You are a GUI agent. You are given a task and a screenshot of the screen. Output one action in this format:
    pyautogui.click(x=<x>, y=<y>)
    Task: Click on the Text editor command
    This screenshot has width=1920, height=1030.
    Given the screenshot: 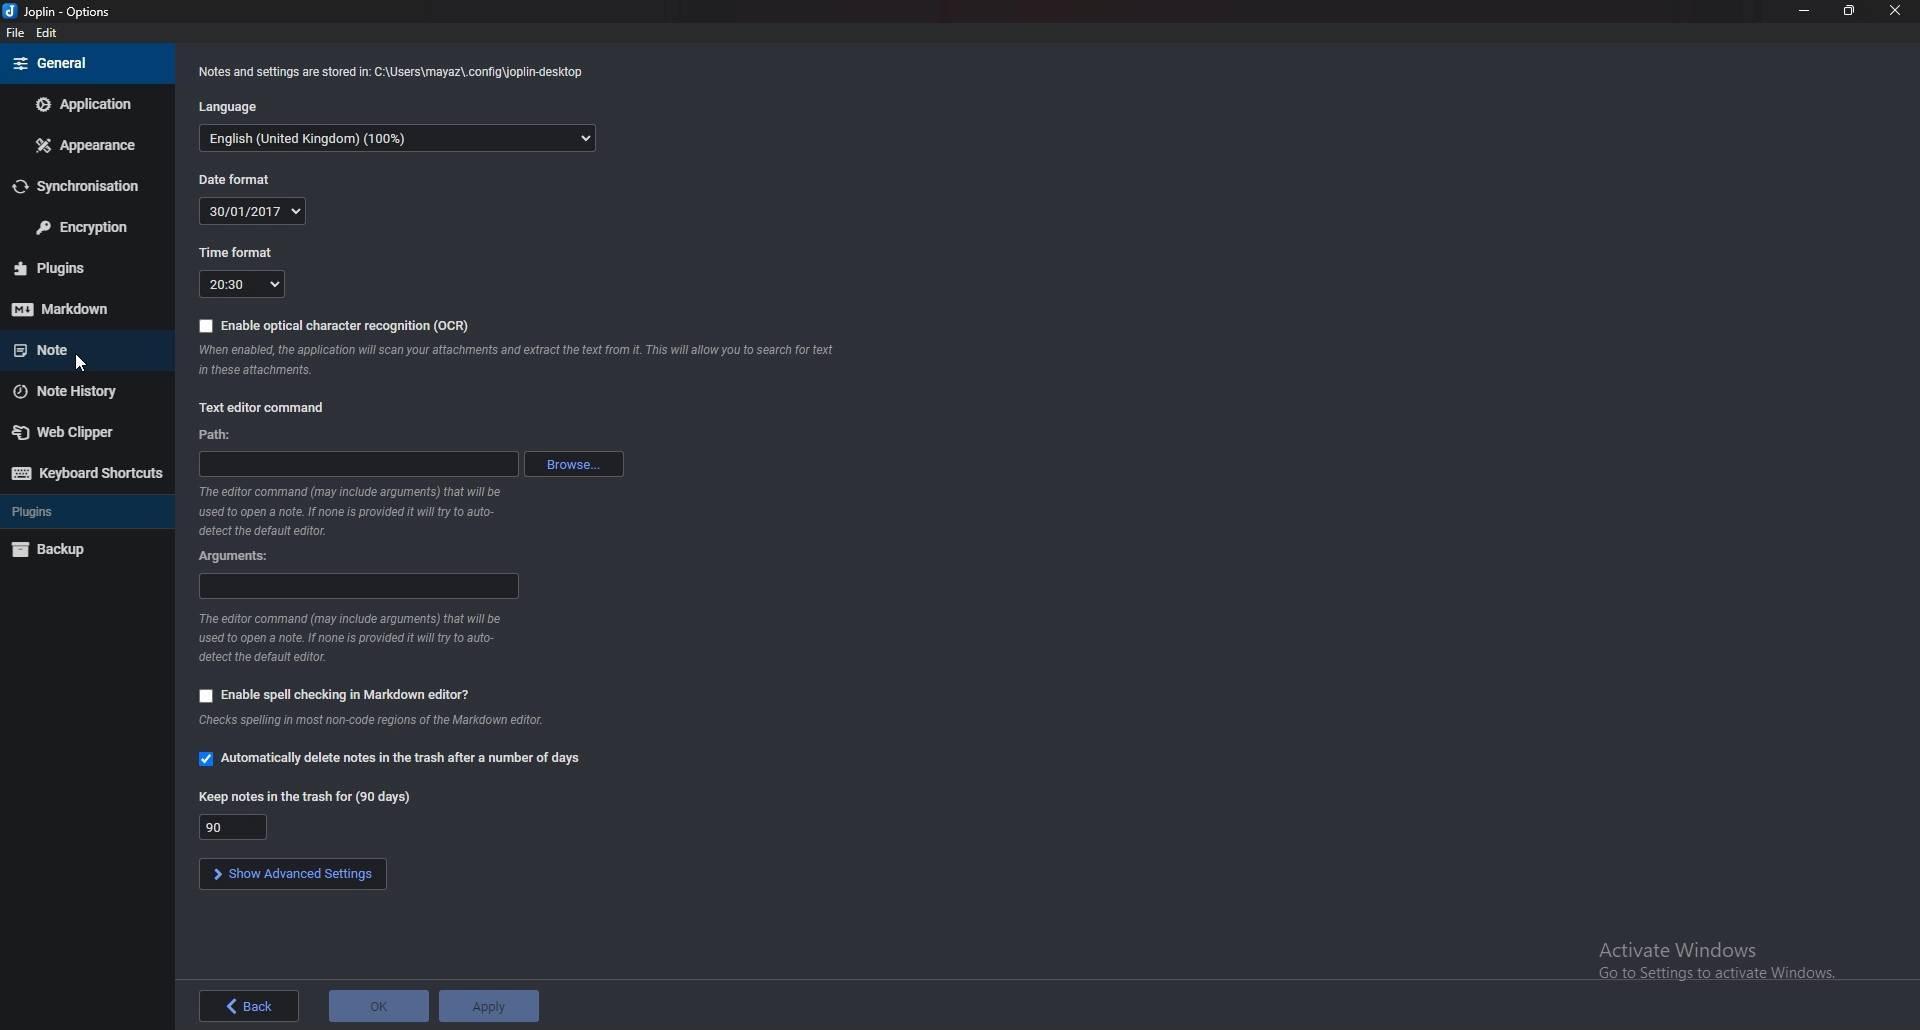 What is the action you would take?
    pyautogui.click(x=268, y=409)
    